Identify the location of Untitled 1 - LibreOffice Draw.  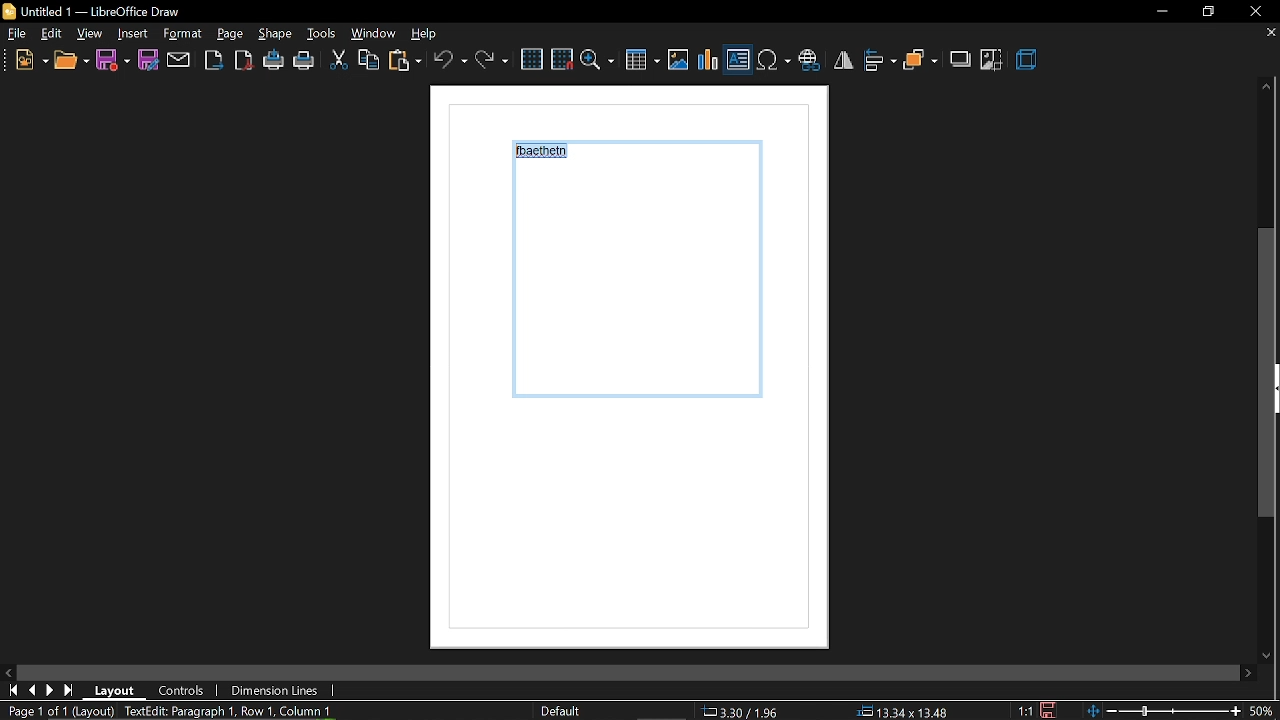
(92, 10).